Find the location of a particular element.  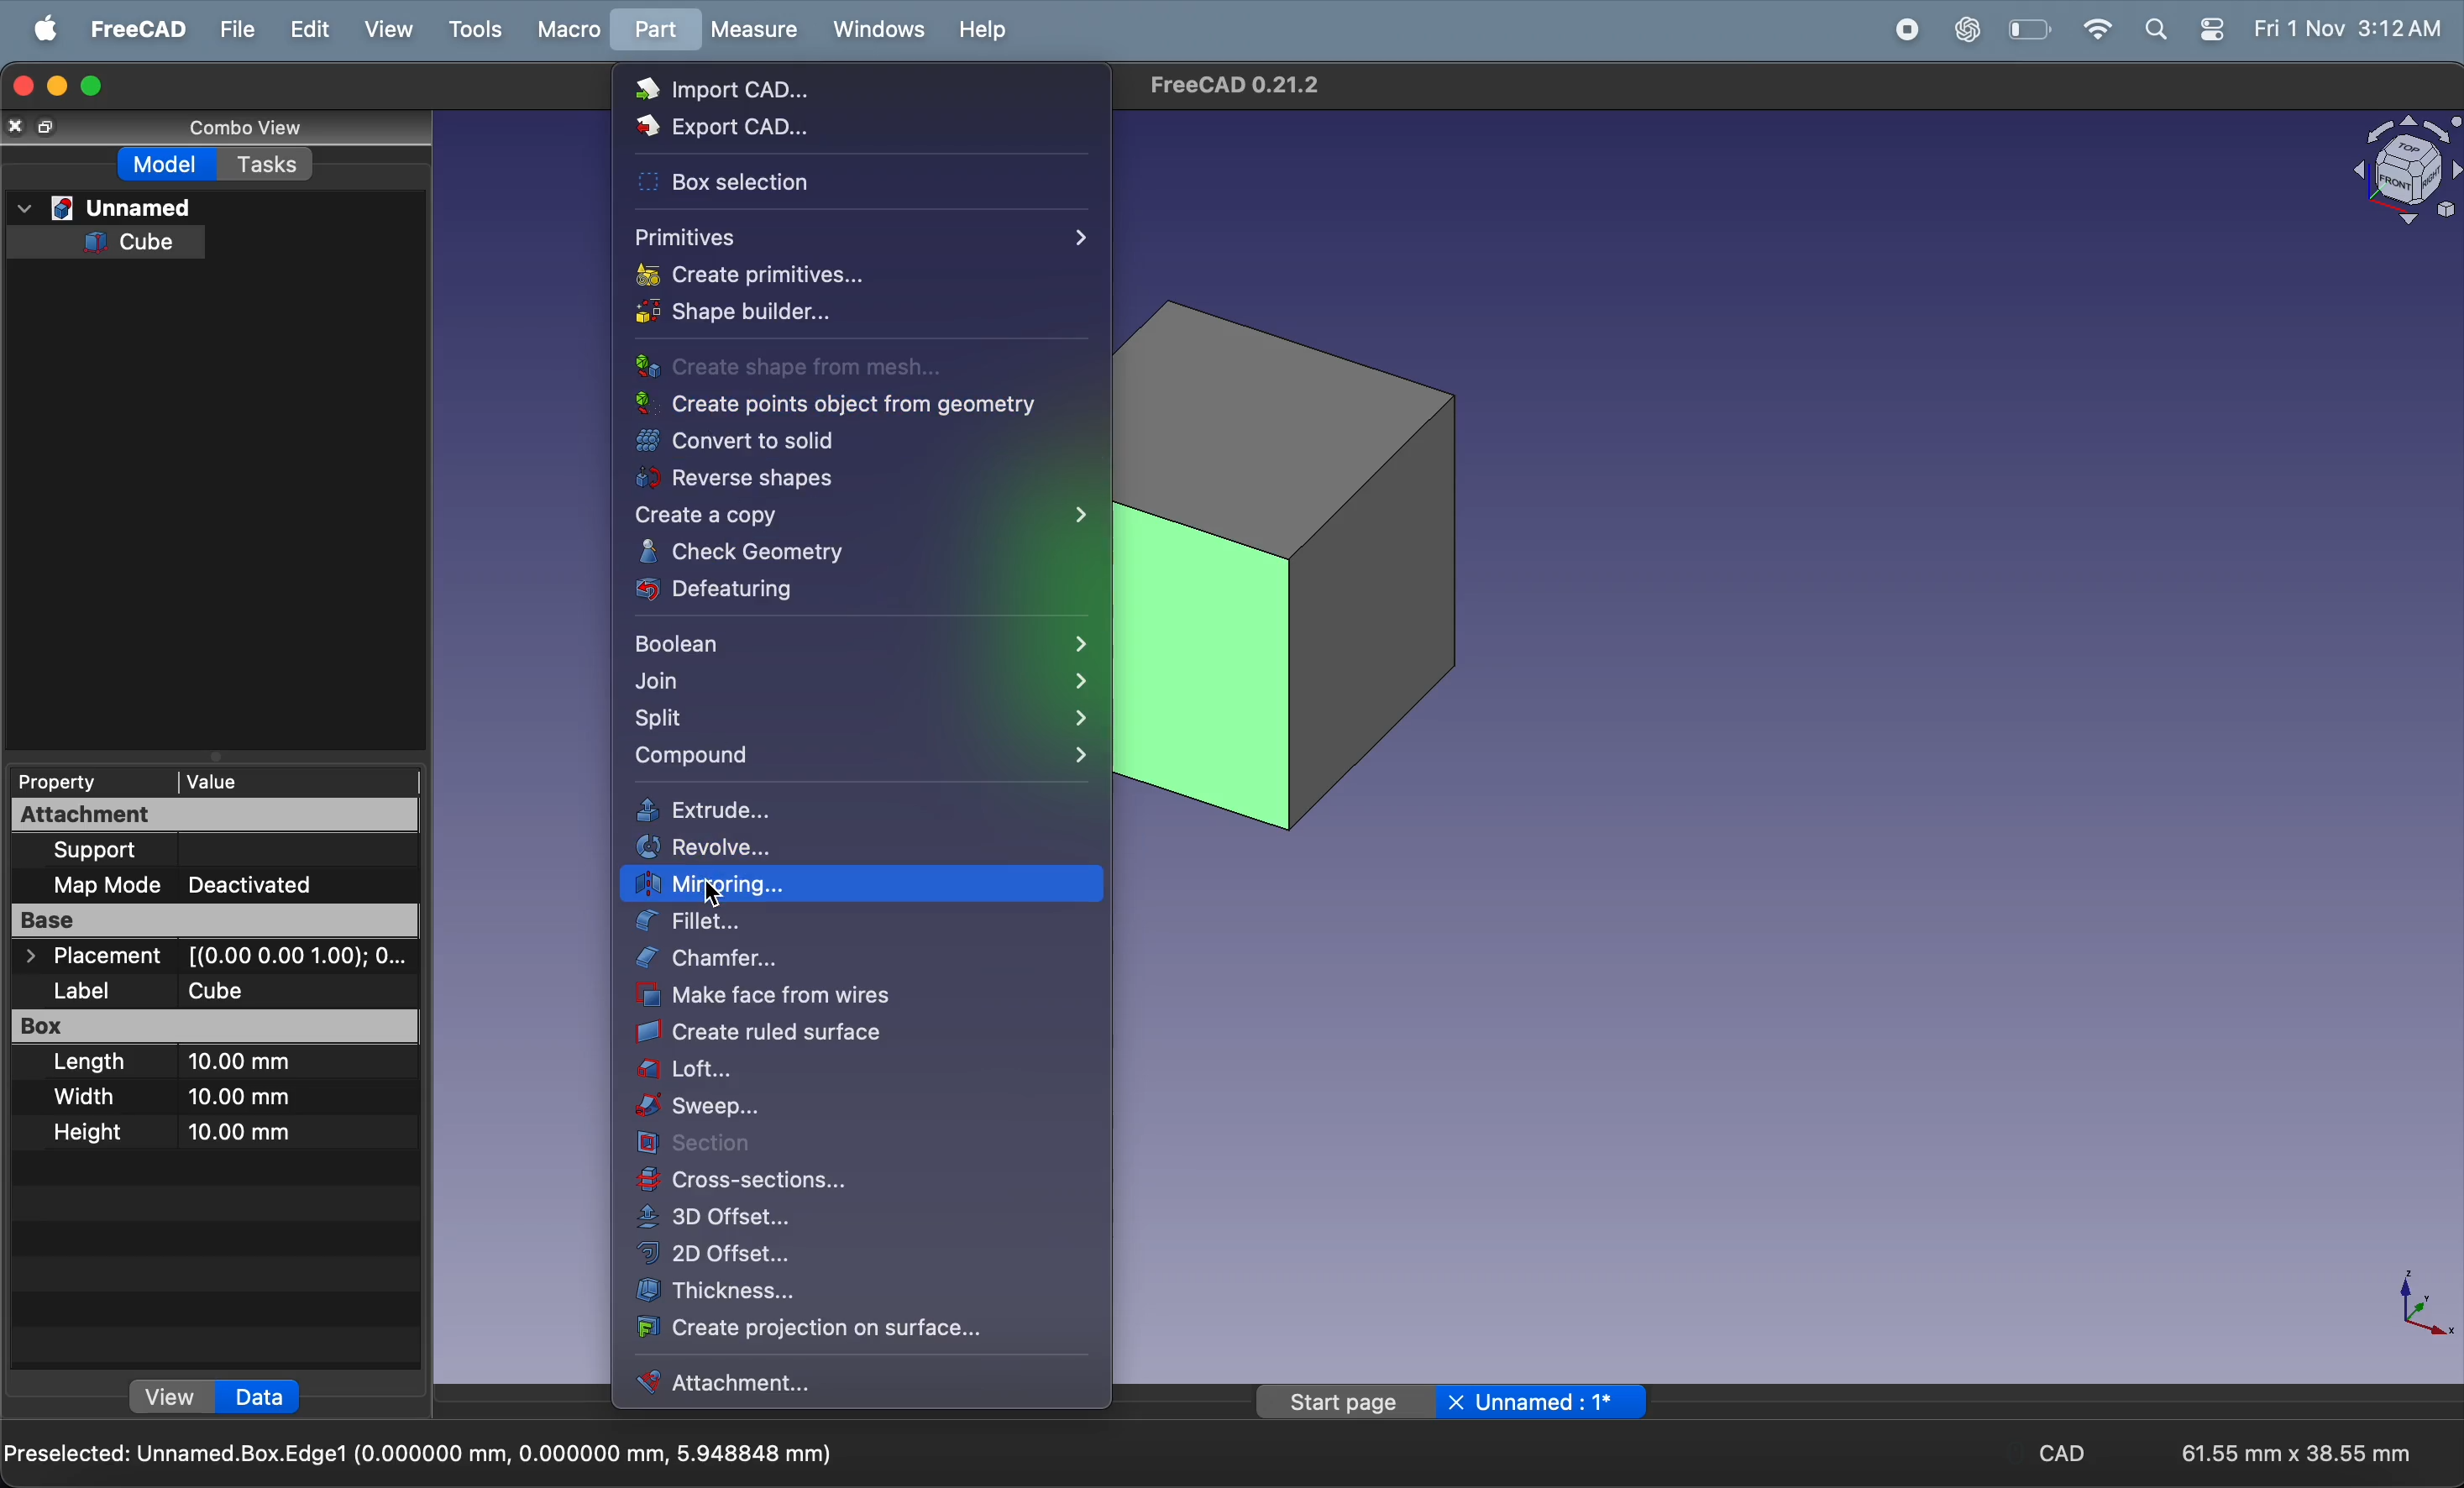

make faces from wires is located at coordinates (825, 994).